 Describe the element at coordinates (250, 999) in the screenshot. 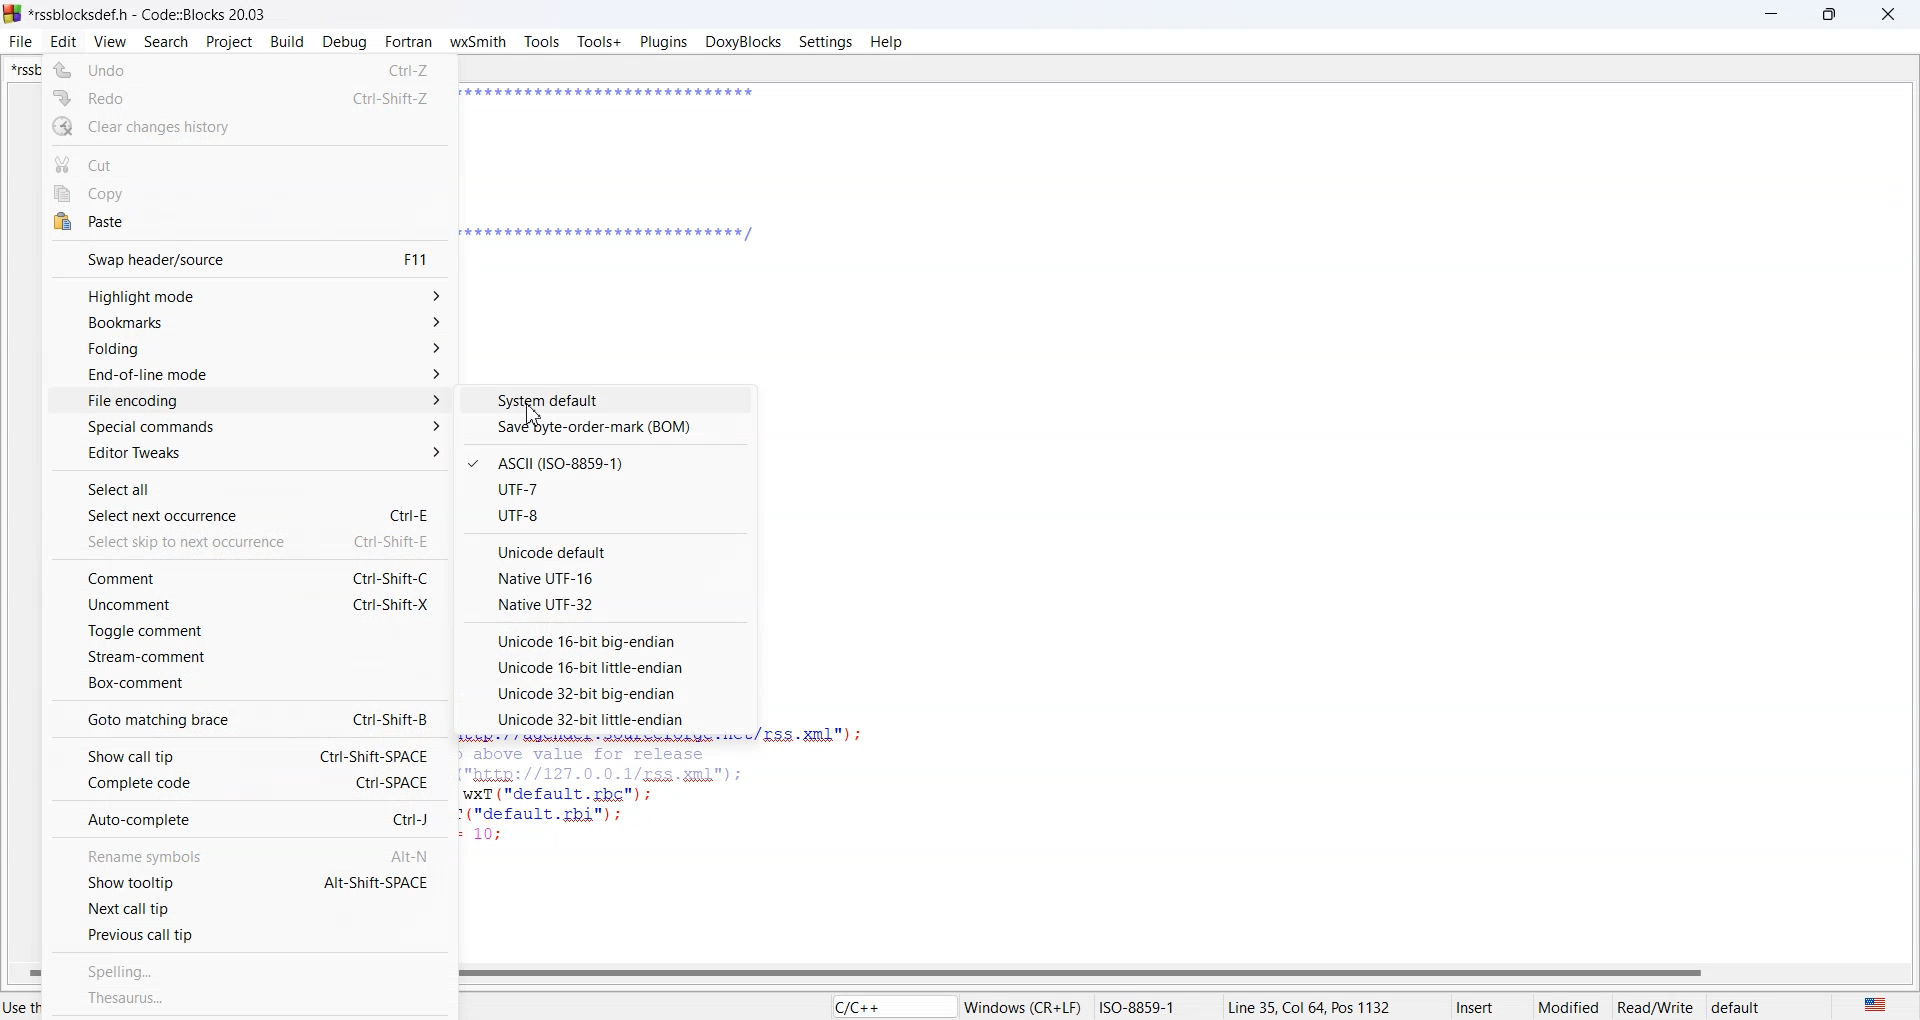

I see `Thesaurus` at that location.